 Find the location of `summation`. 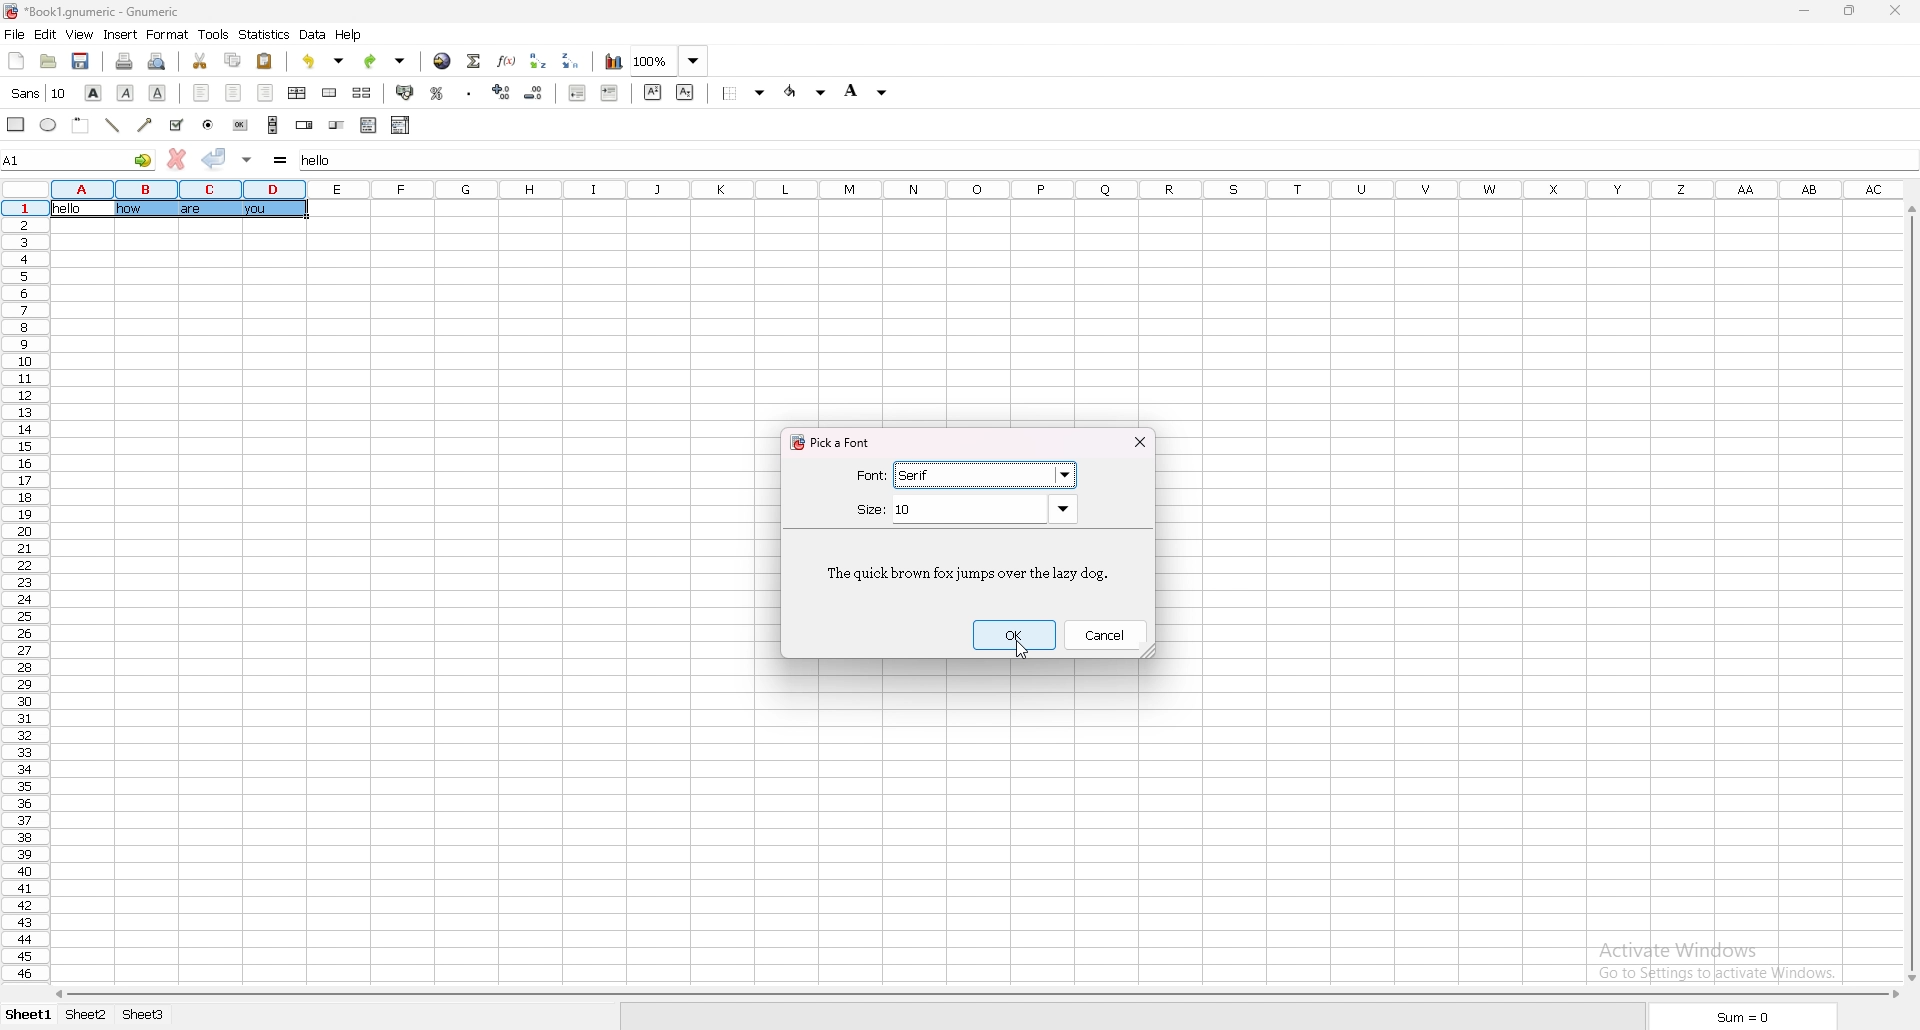

summation is located at coordinates (474, 59).